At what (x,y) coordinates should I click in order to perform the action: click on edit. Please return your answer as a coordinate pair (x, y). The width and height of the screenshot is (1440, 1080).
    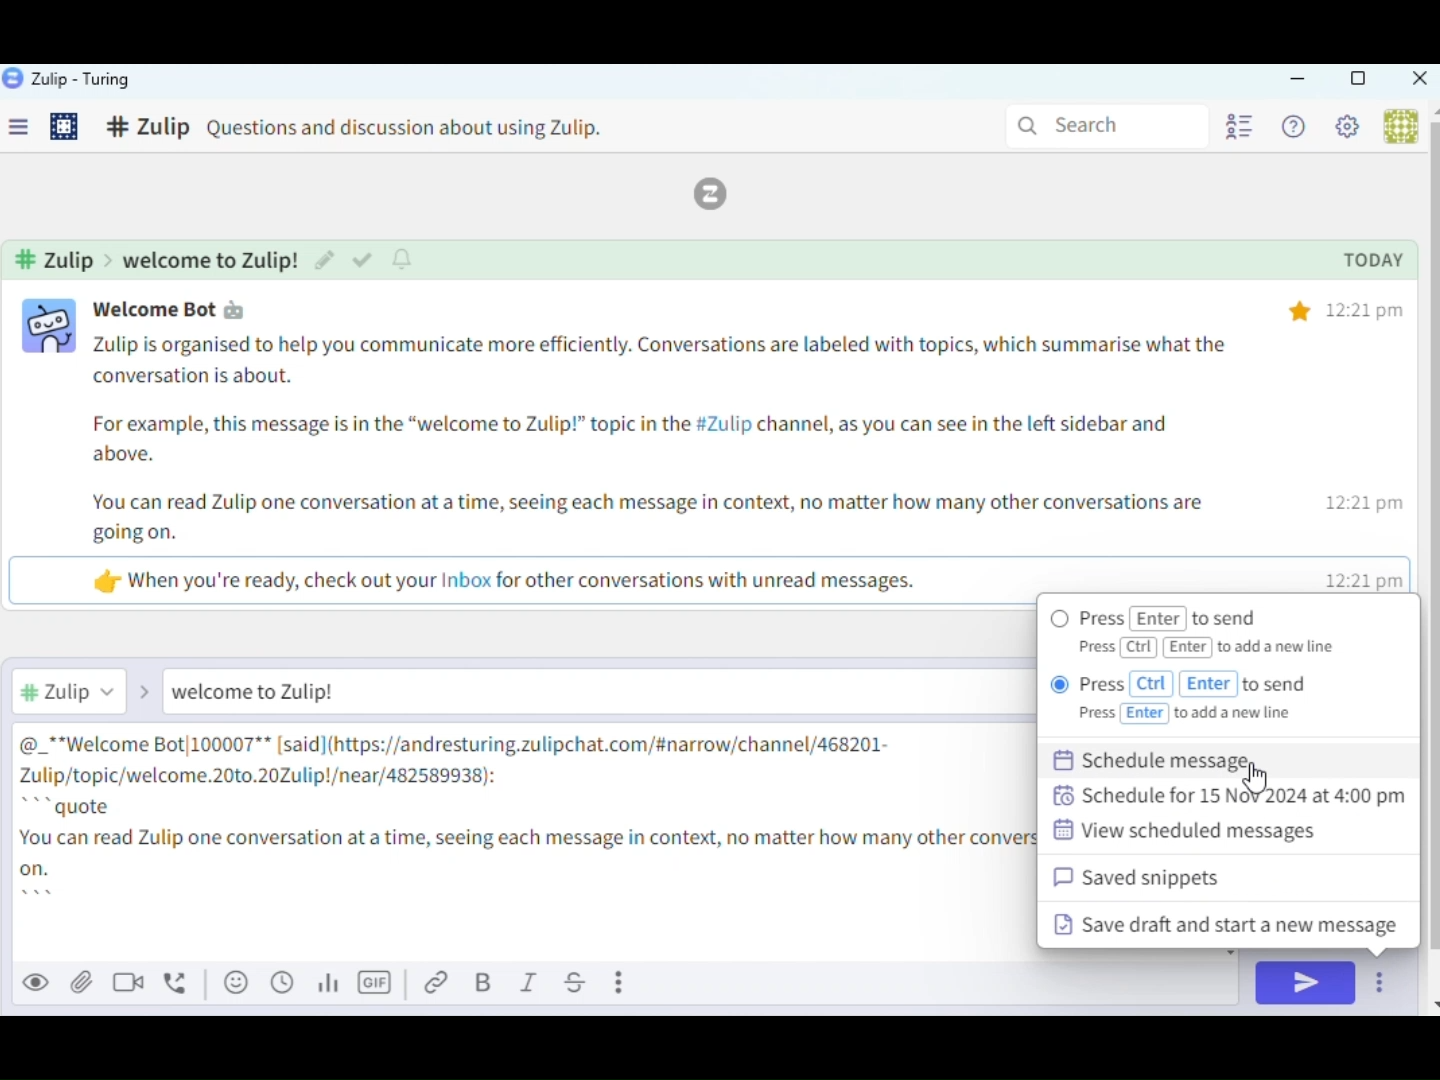
    Looking at the image, I should click on (323, 259).